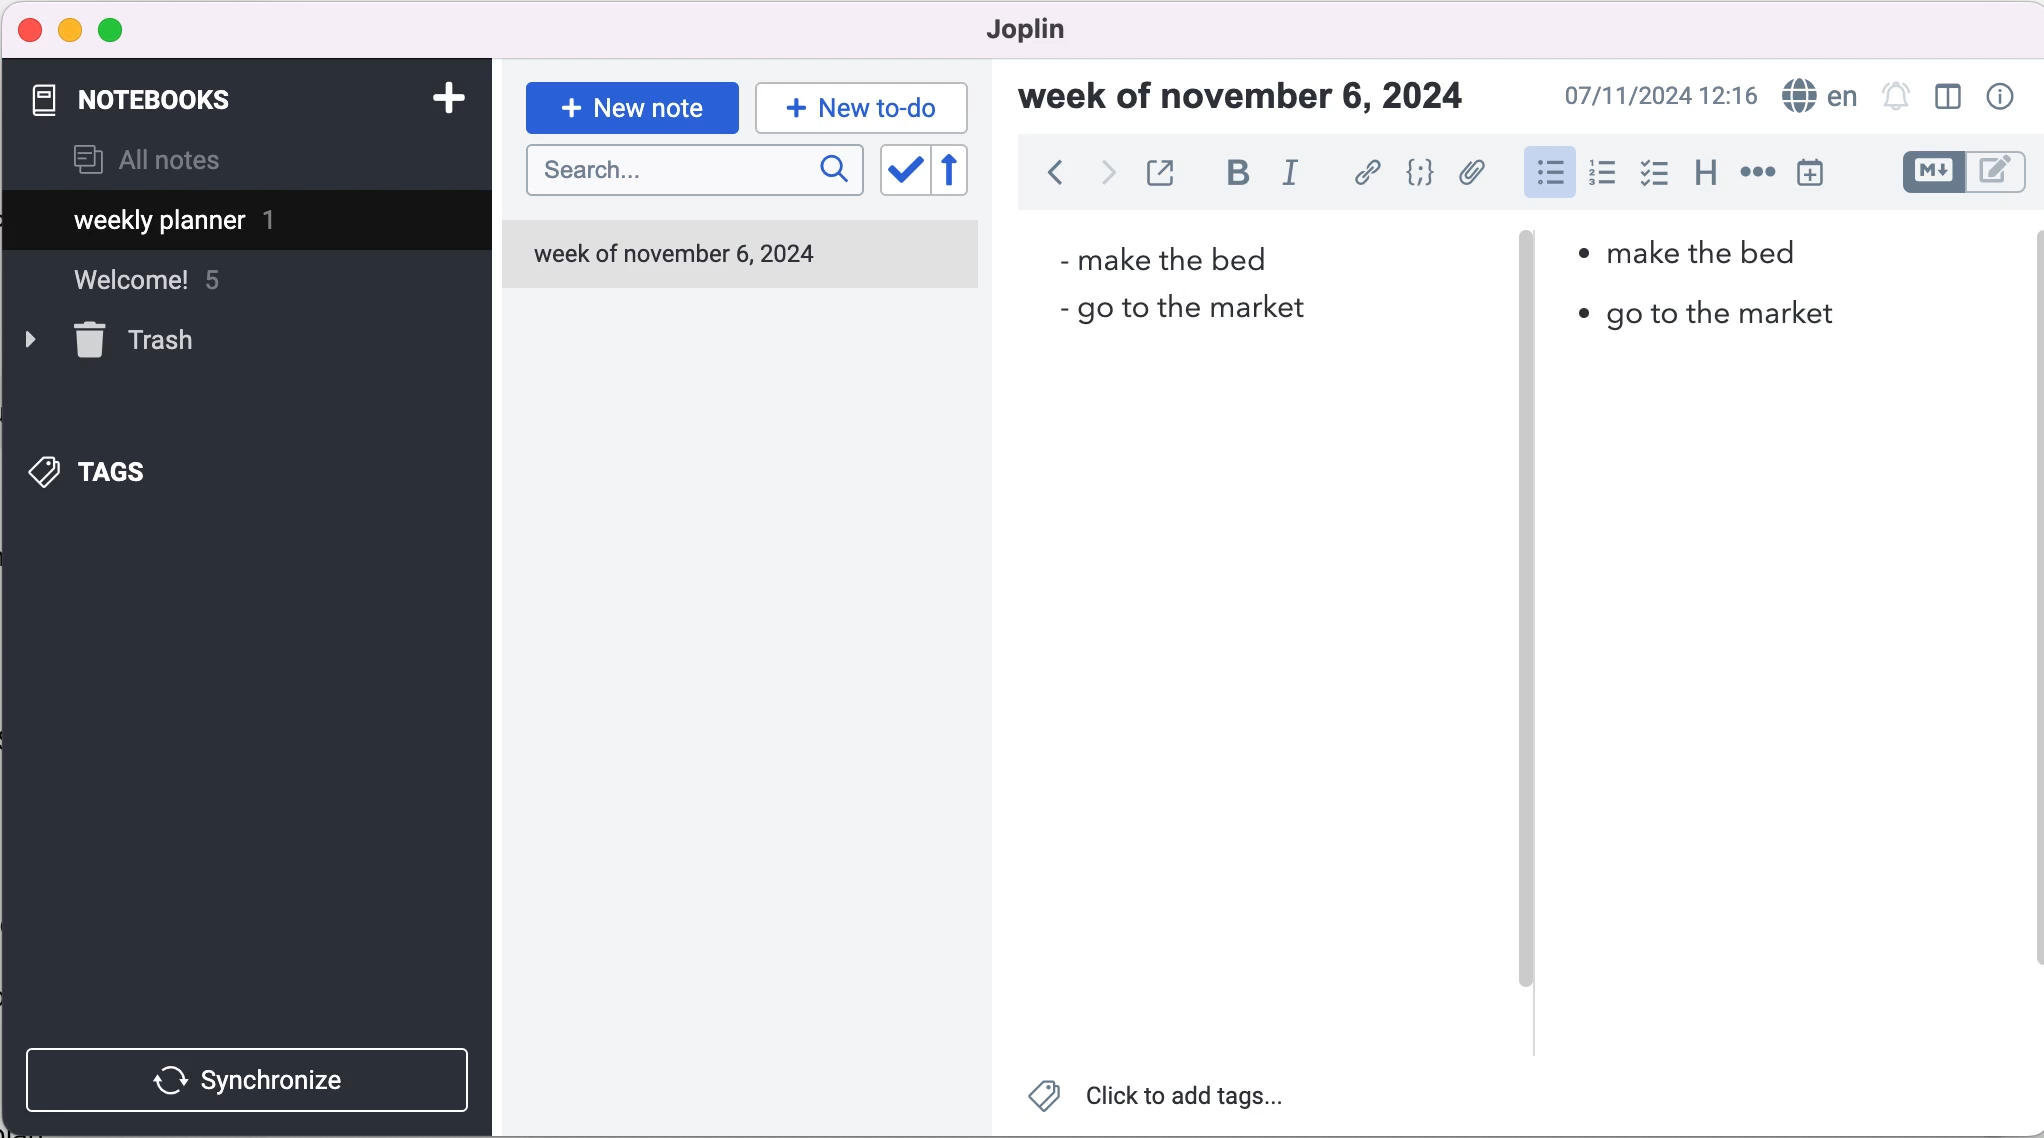  I want to click on maximize, so click(115, 31).